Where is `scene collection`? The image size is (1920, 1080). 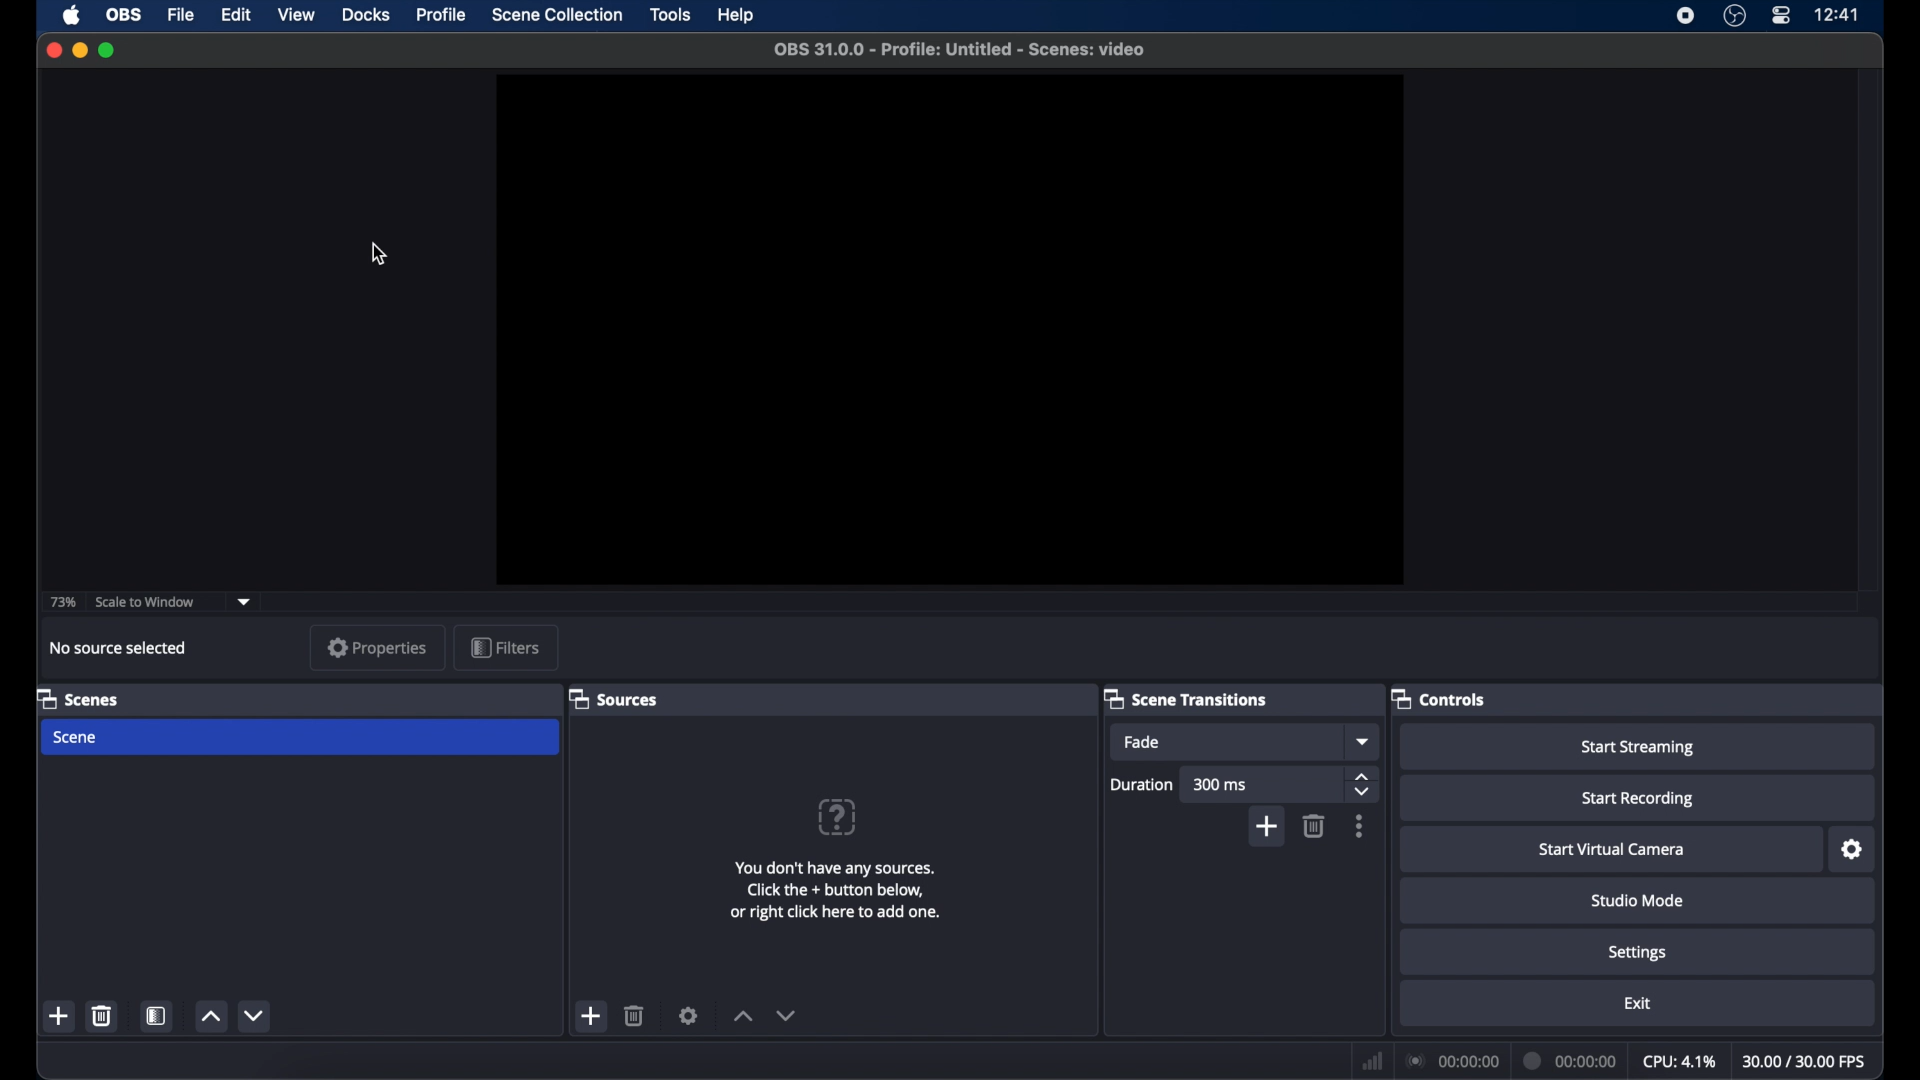
scene collection is located at coordinates (557, 14).